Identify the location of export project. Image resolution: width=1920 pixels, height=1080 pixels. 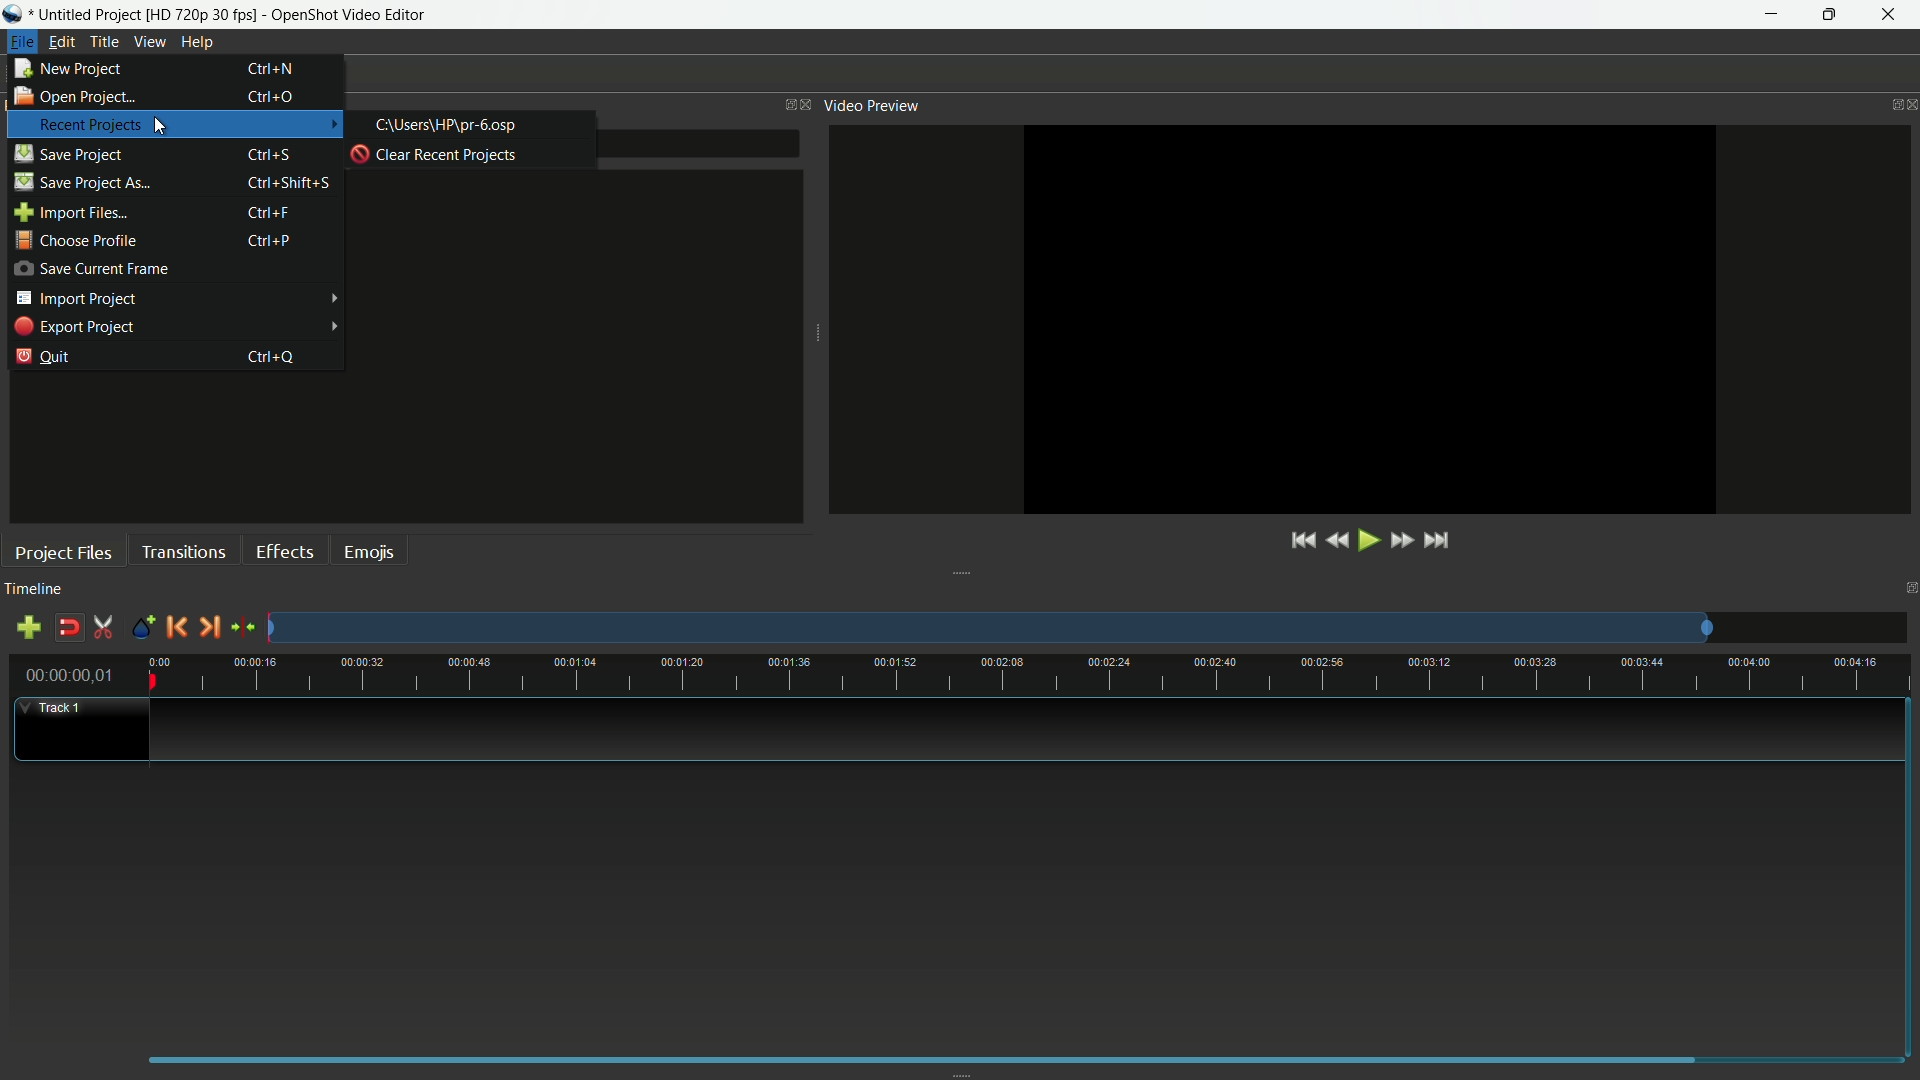
(74, 327).